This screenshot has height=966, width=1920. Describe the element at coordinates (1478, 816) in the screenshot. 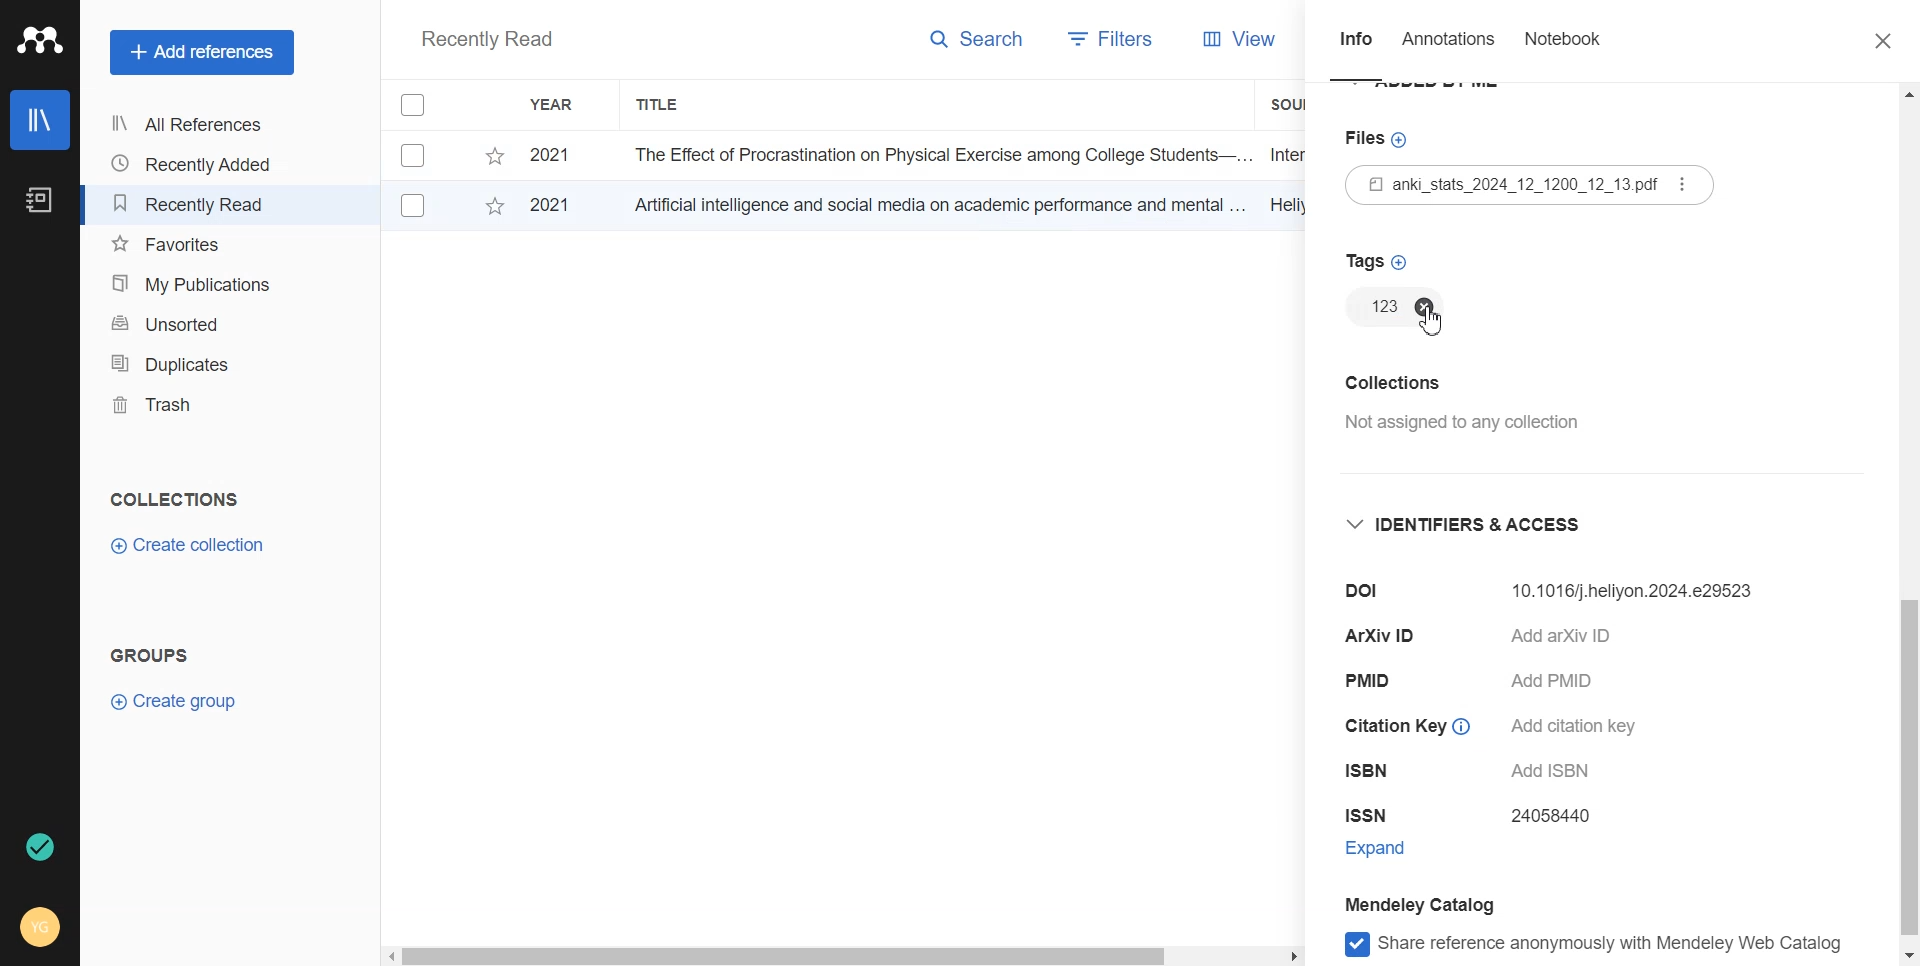

I see `ISSN 14623730` at that location.